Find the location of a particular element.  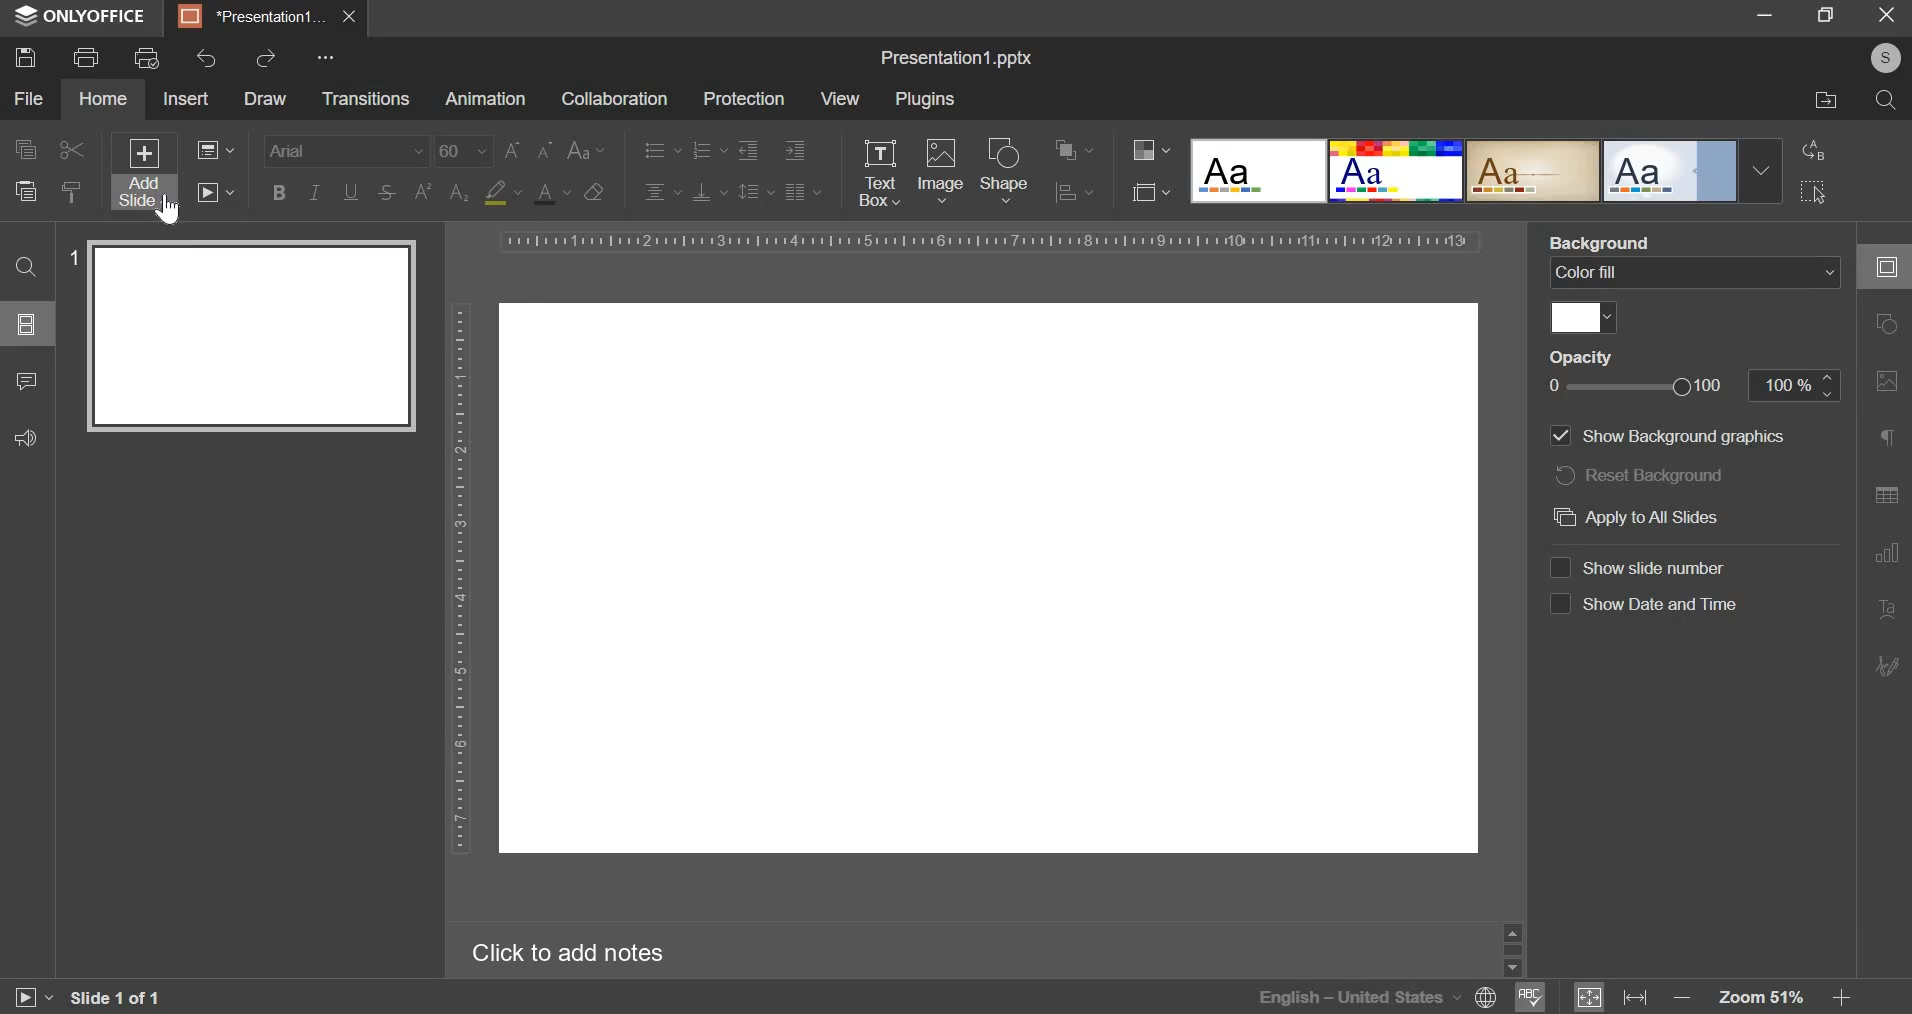

set document language is located at coordinates (1487, 997).